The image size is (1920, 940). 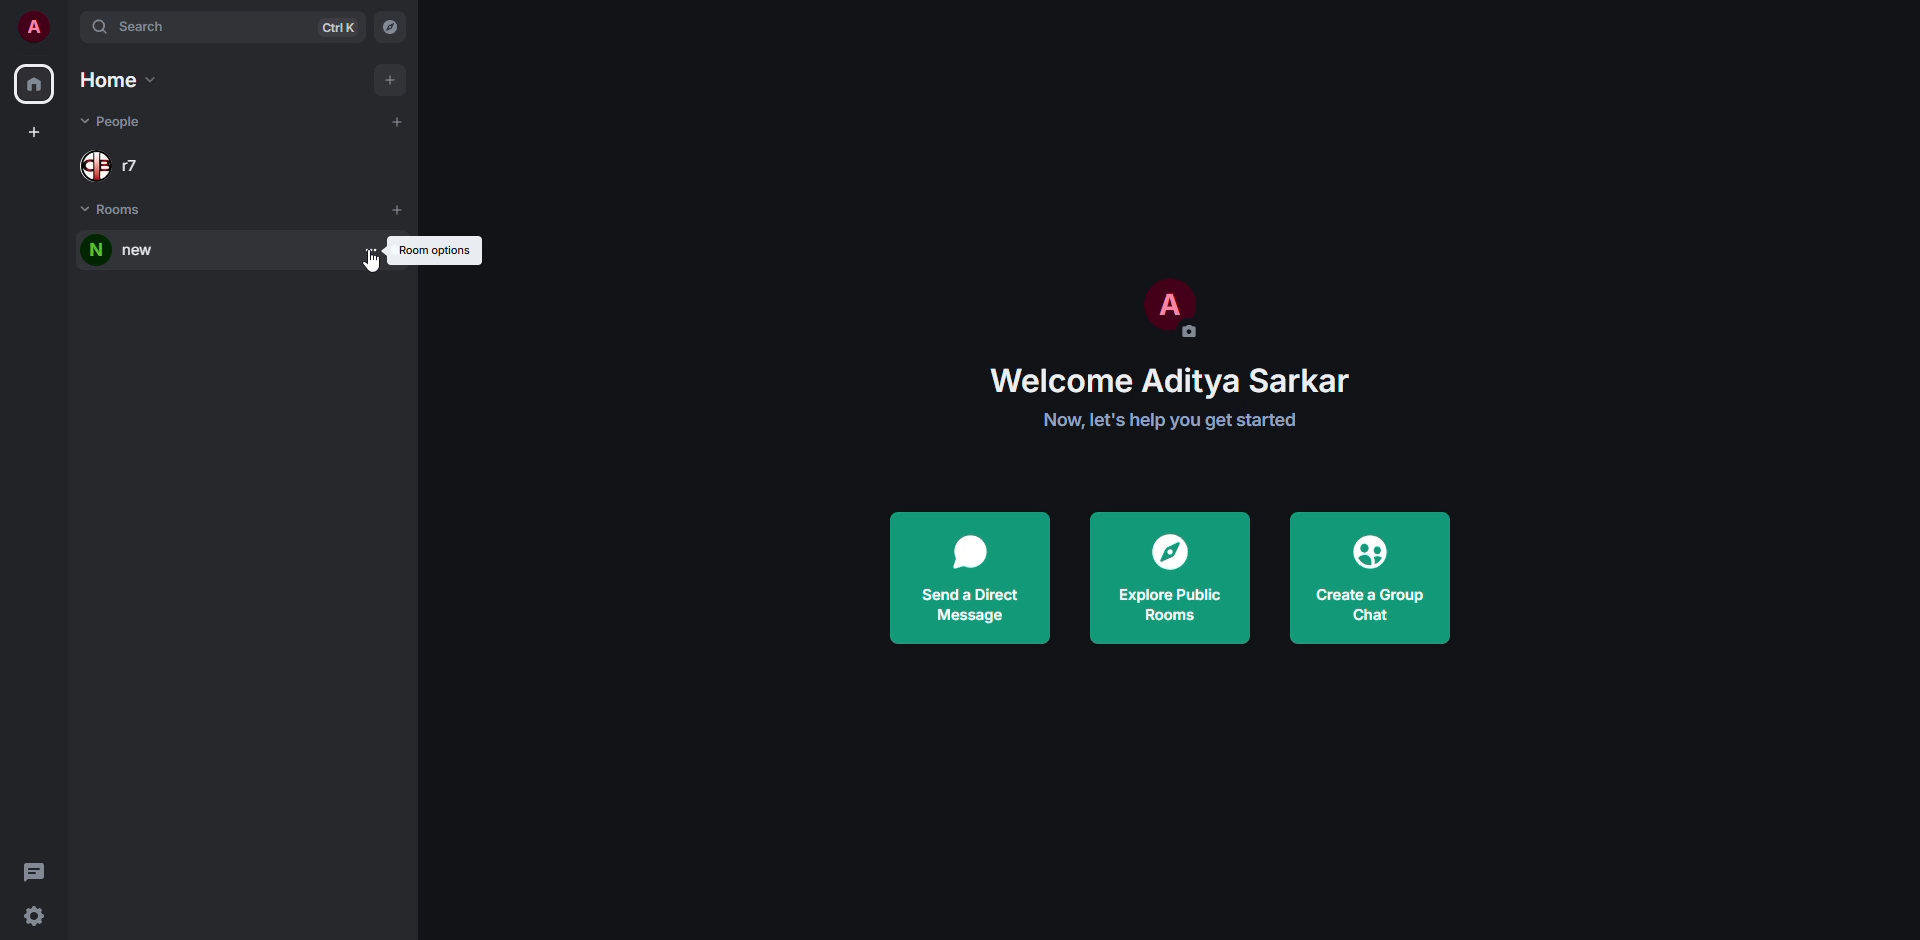 I want to click on send direct message, so click(x=969, y=579).